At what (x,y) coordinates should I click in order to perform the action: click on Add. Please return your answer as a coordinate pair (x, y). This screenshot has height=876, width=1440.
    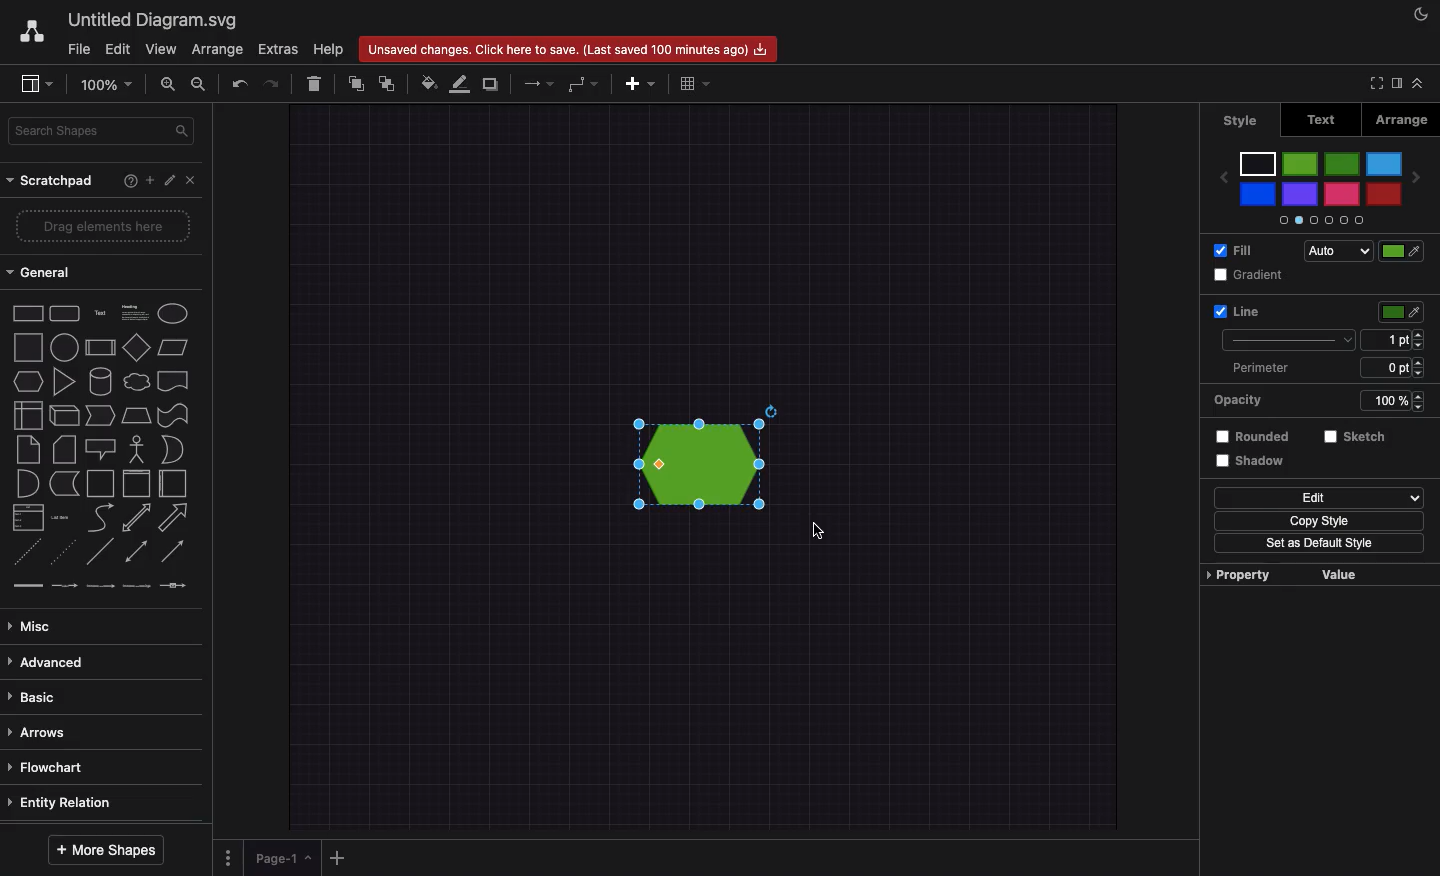
    Looking at the image, I should click on (643, 84).